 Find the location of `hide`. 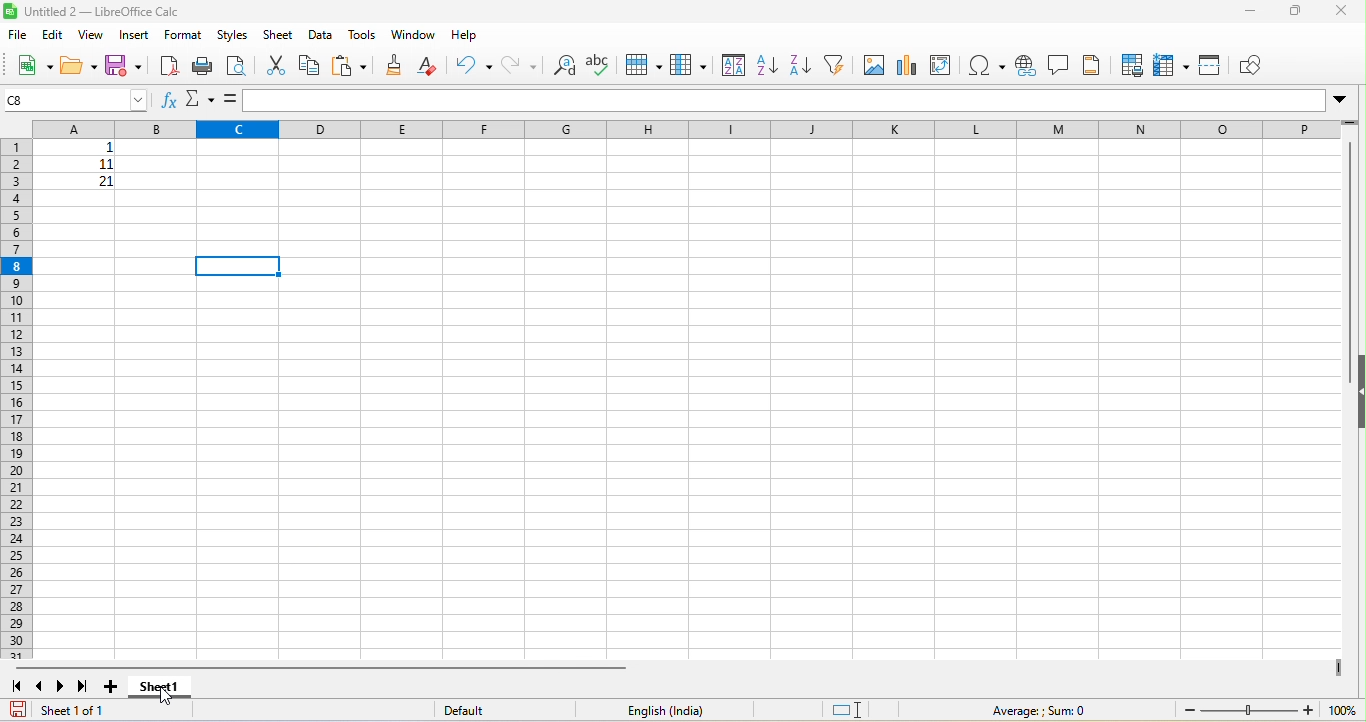

hide is located at coordinates (1357, 396).